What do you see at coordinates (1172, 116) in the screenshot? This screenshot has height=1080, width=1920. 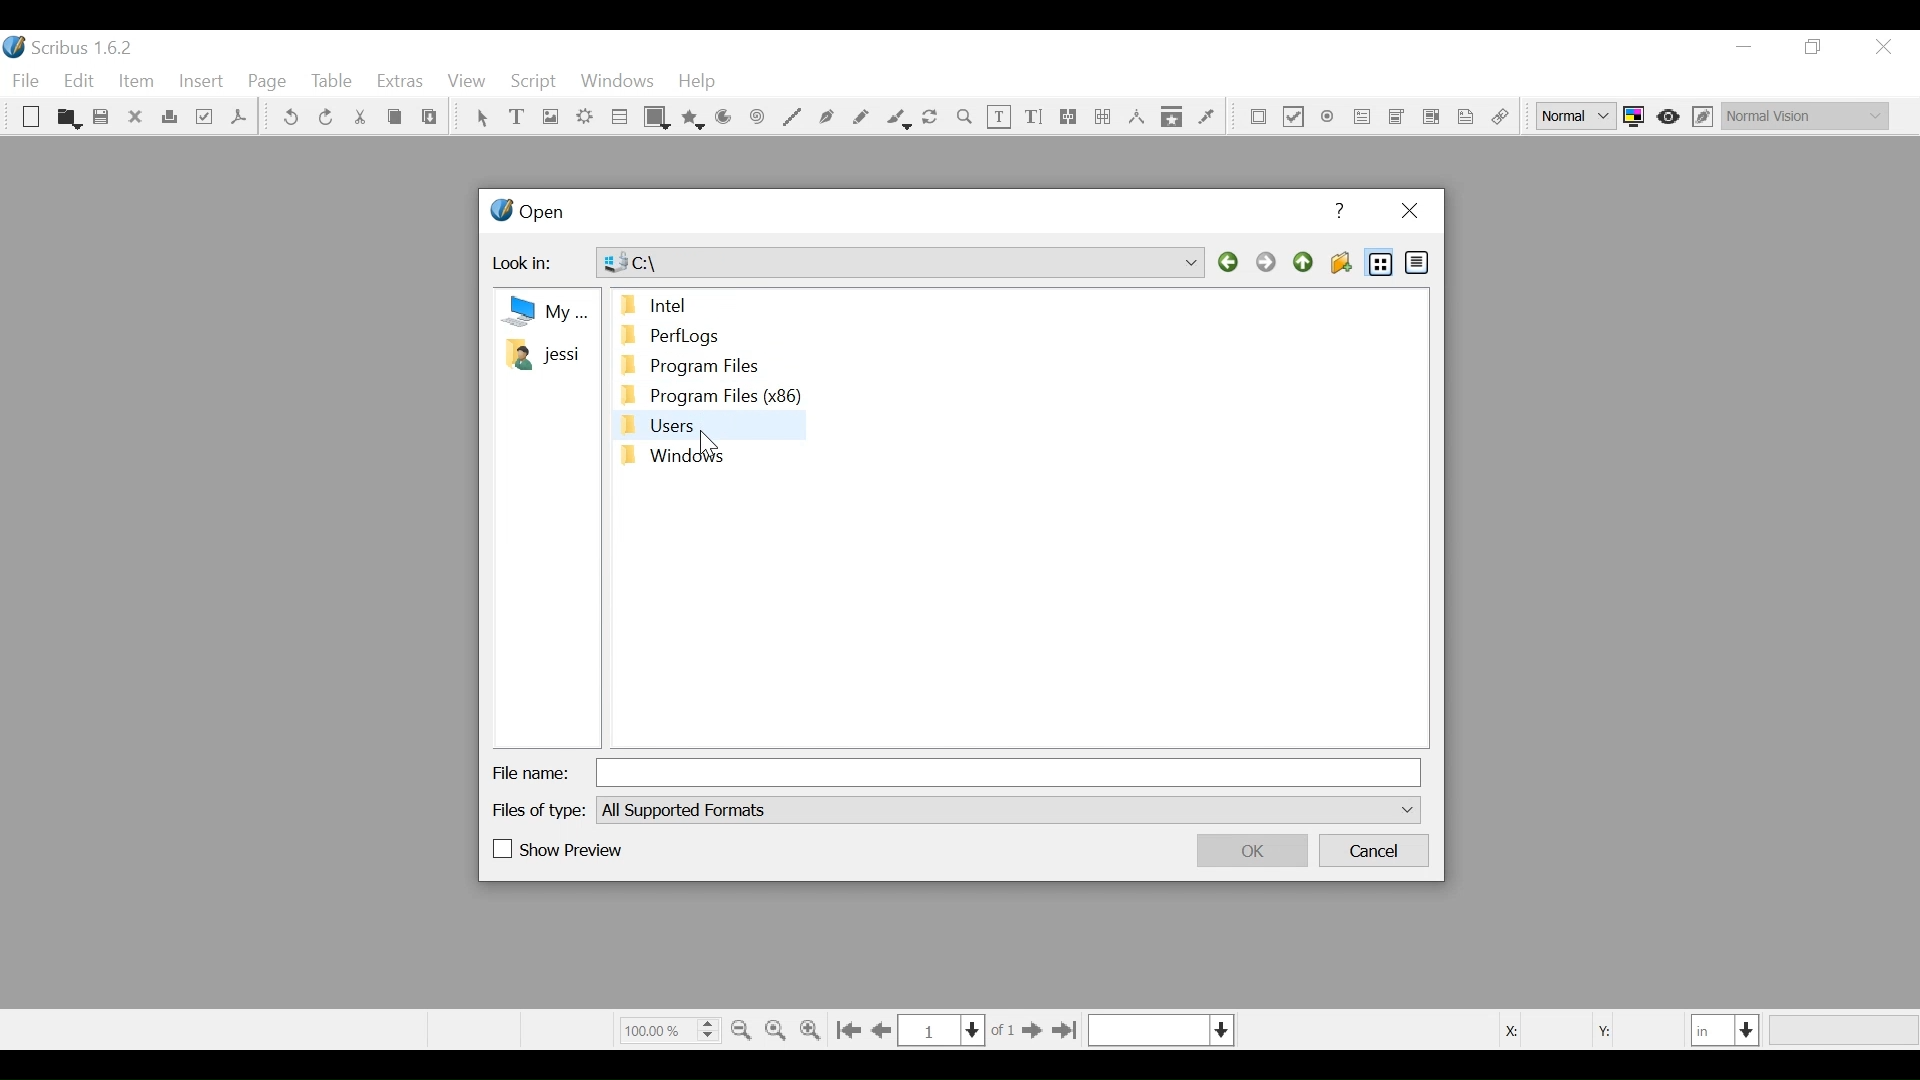 I see `Copy Item properties` at bounding box center [1172, 116].